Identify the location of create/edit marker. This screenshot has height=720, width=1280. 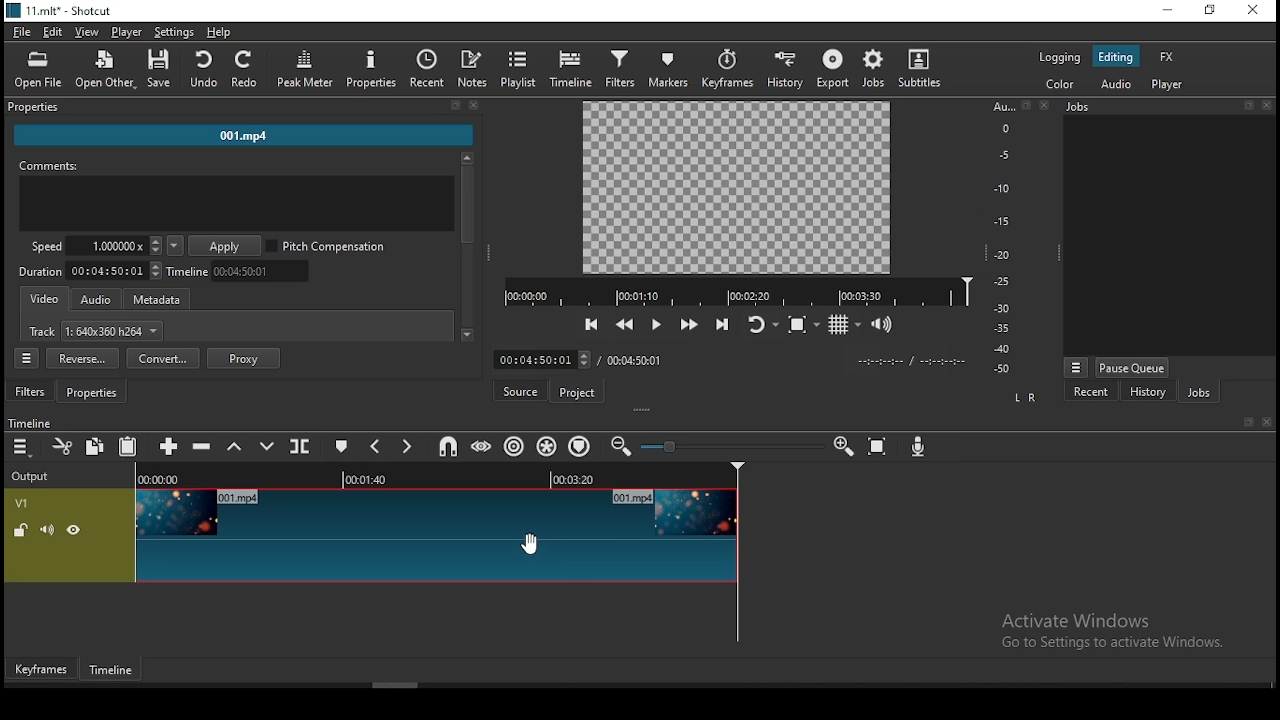
(343, 448).